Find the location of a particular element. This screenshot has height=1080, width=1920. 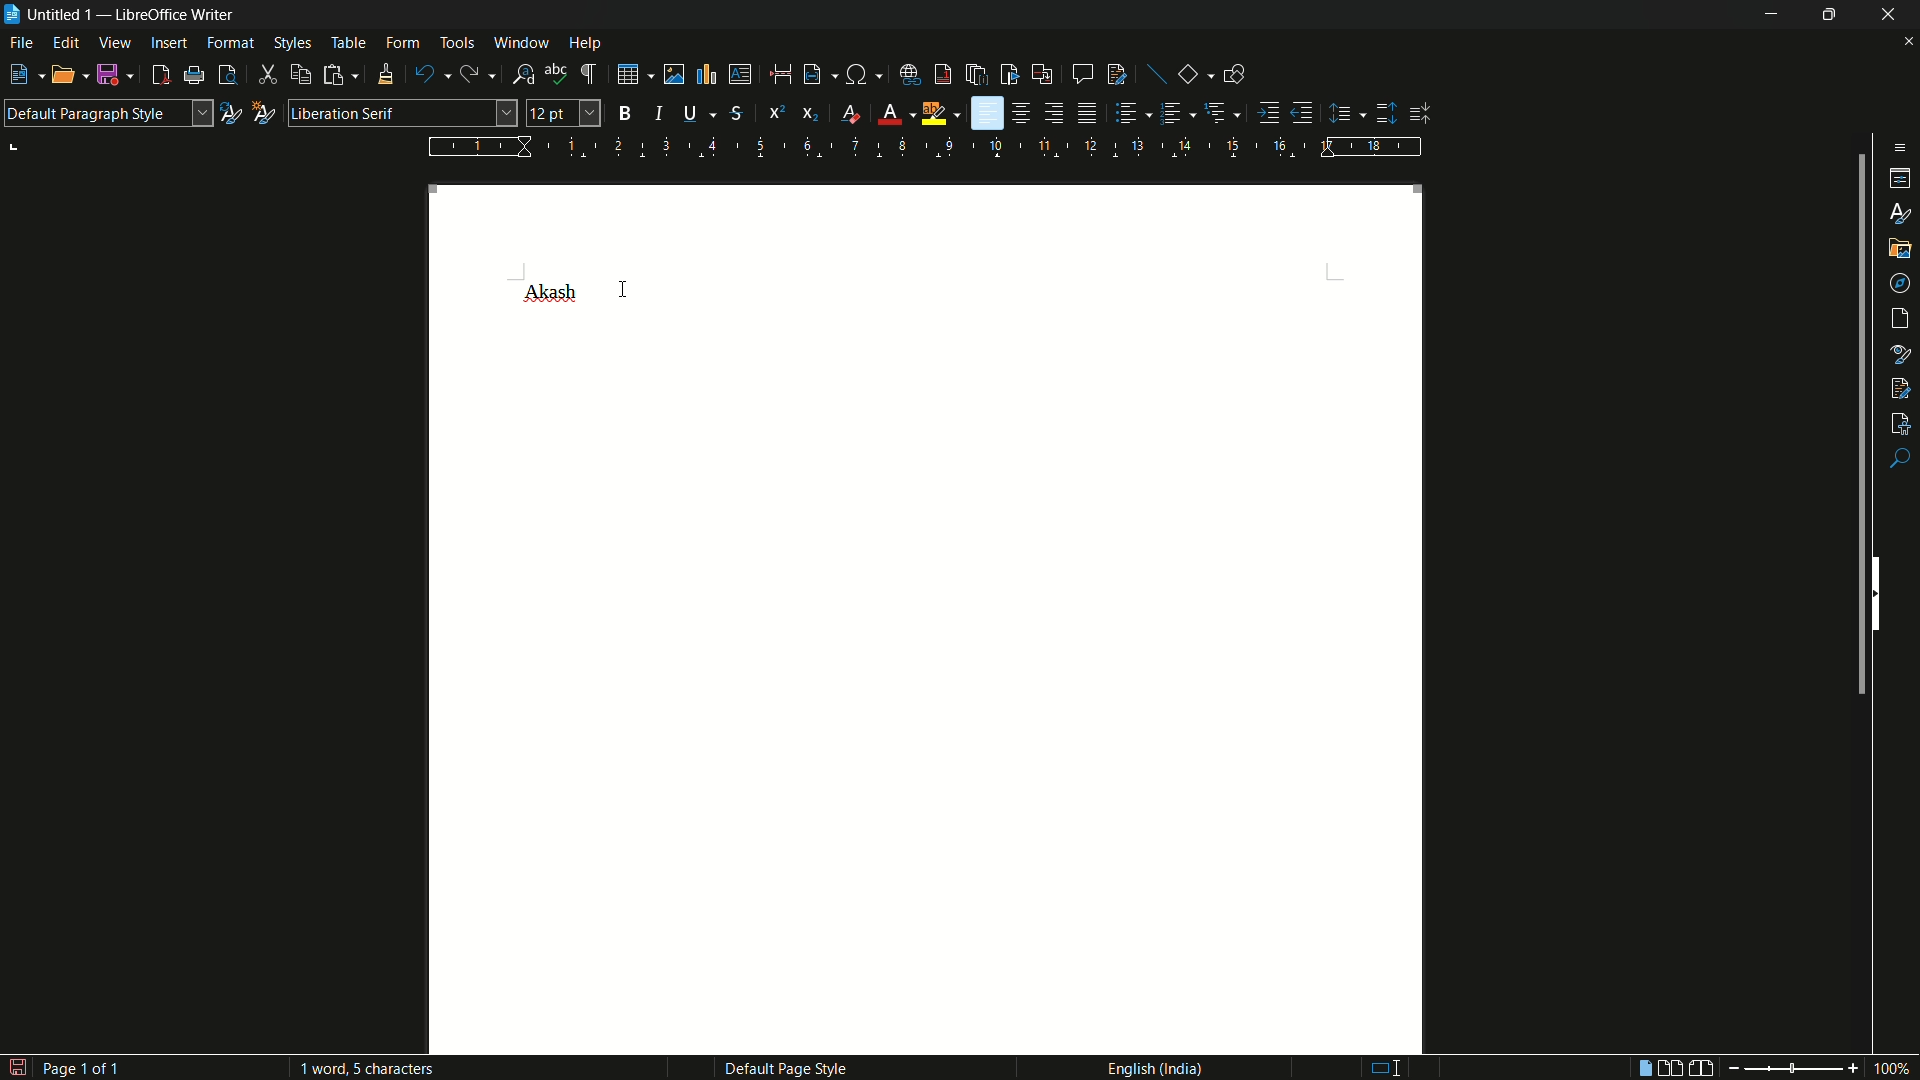

insert end note is located at coordinates (979, 76).